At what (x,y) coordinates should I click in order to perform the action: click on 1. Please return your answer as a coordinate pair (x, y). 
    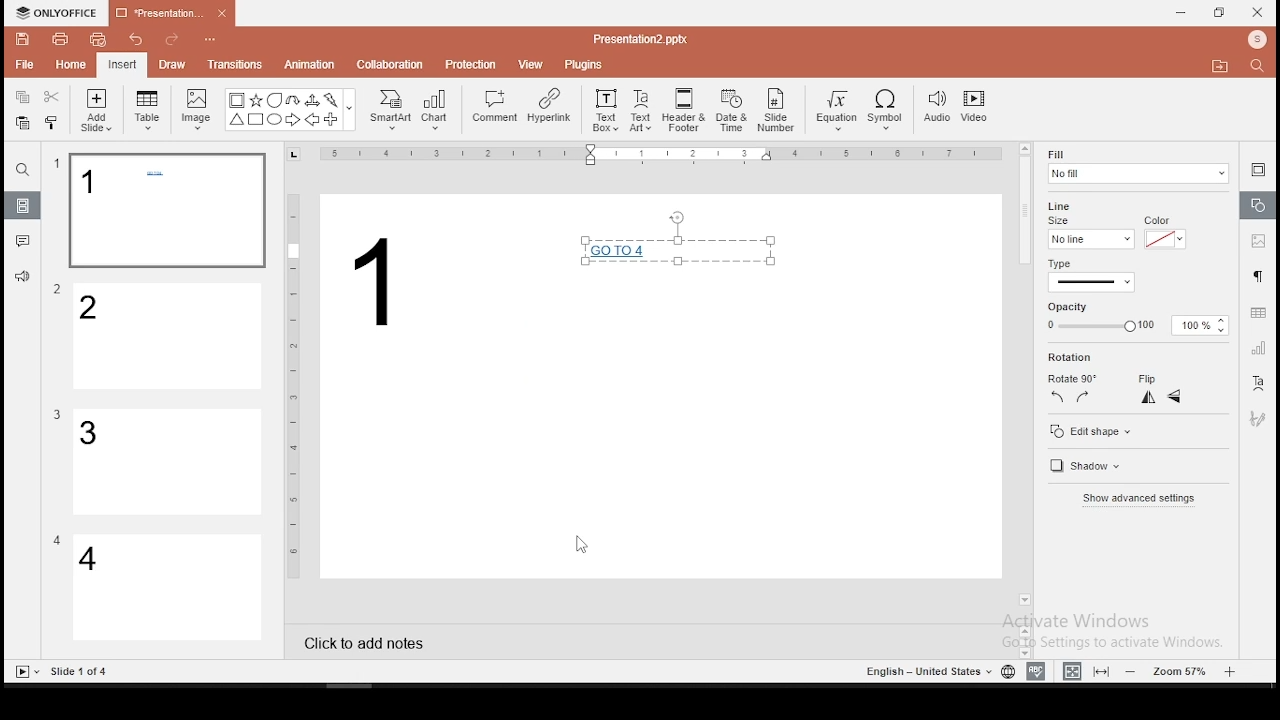
    Looking at the image, I should click on (382, 282).